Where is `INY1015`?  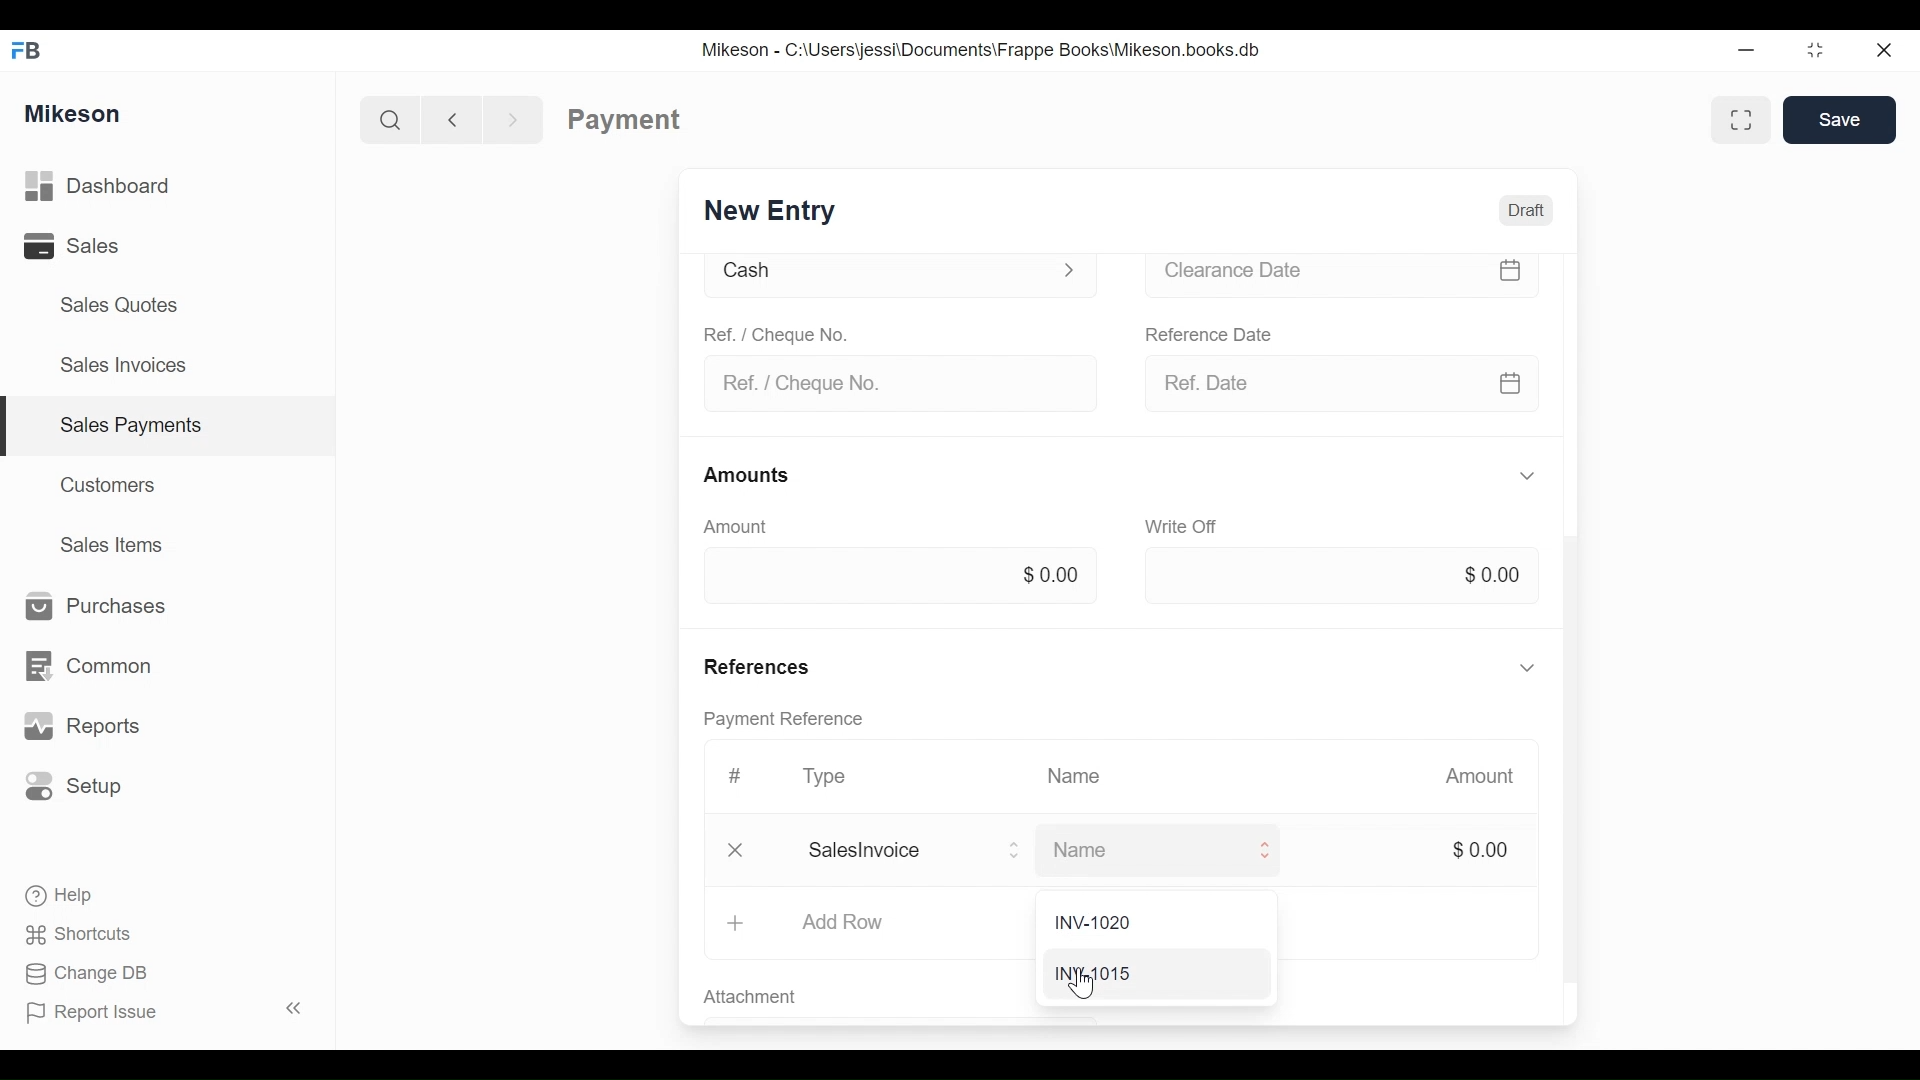
INY1015 is located at coordinates (1092, 974).